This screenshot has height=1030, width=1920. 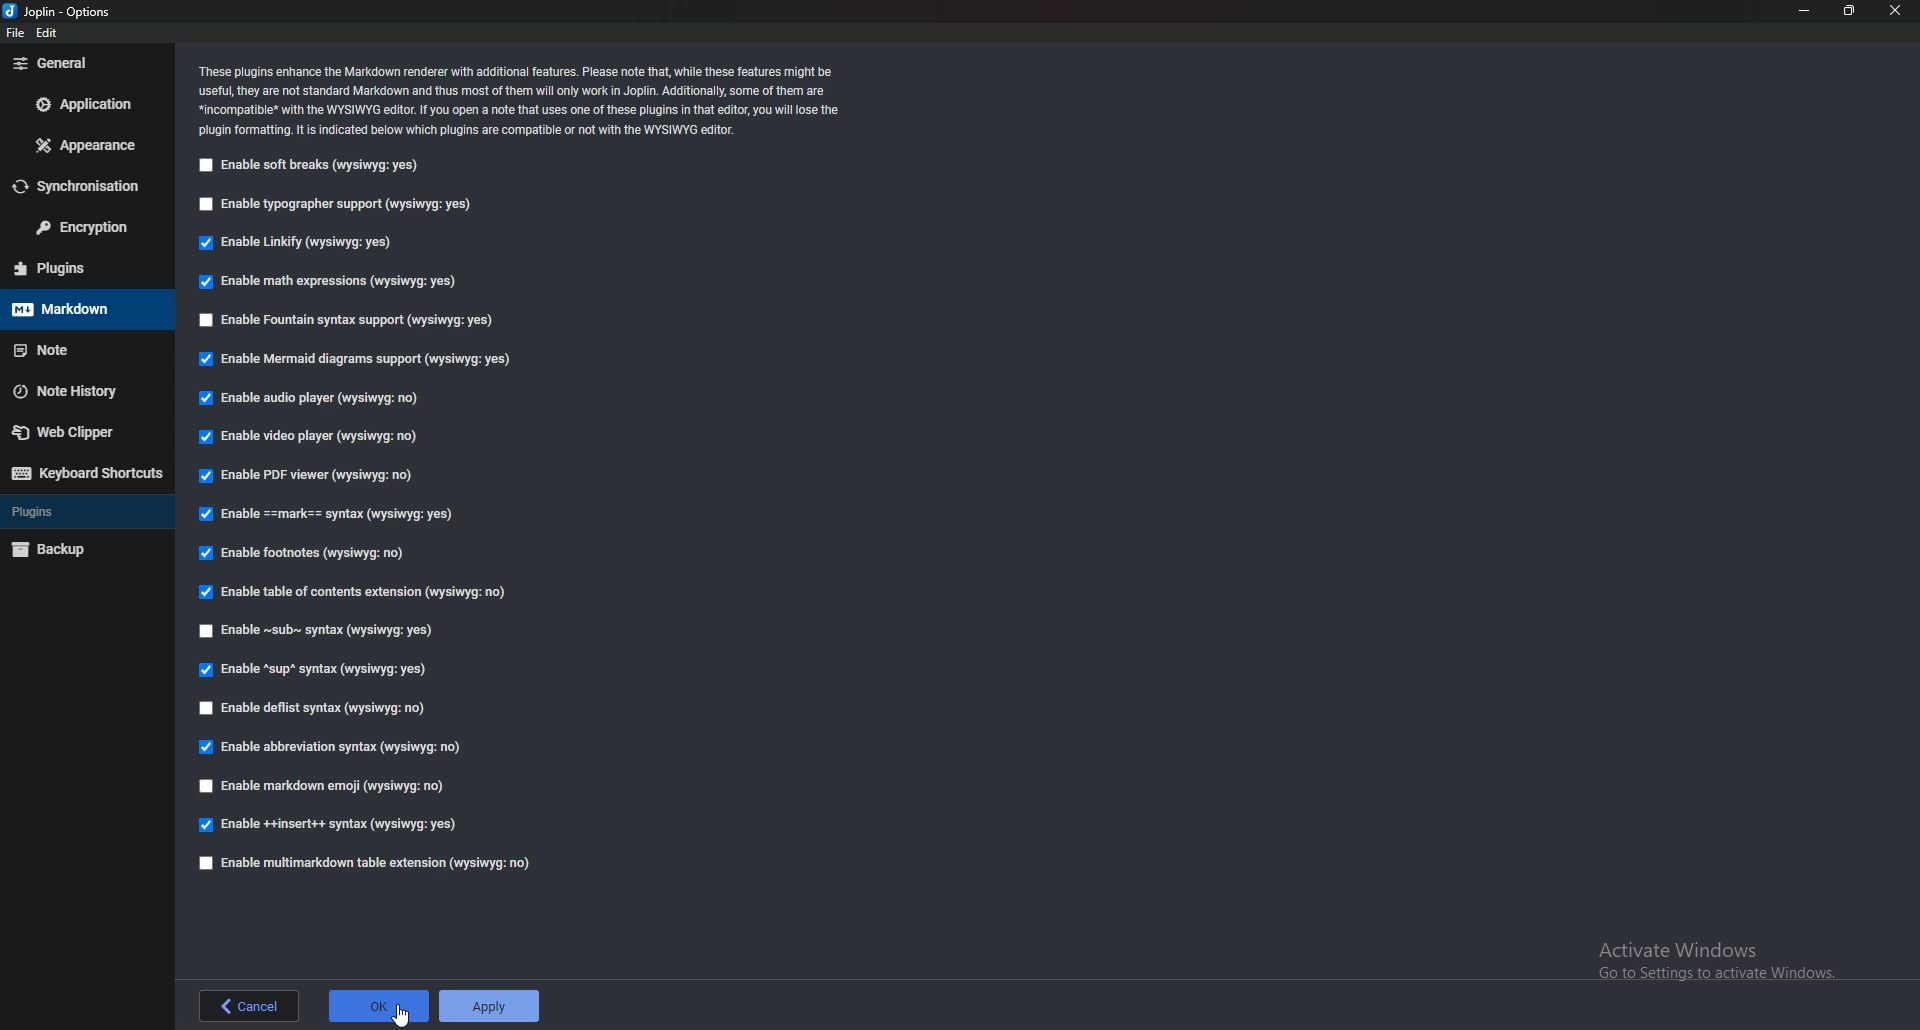 I want to click on cursor, so click(x=403, y=1017).